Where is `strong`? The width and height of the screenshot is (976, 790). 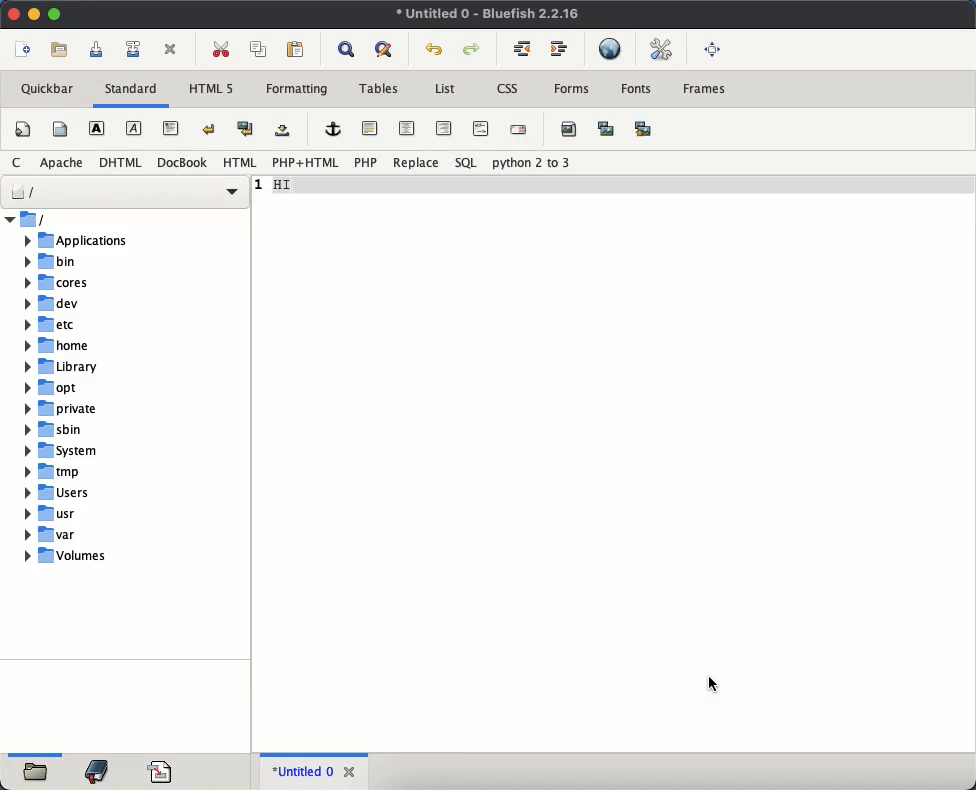
strong is located at coordinates (96, 128).